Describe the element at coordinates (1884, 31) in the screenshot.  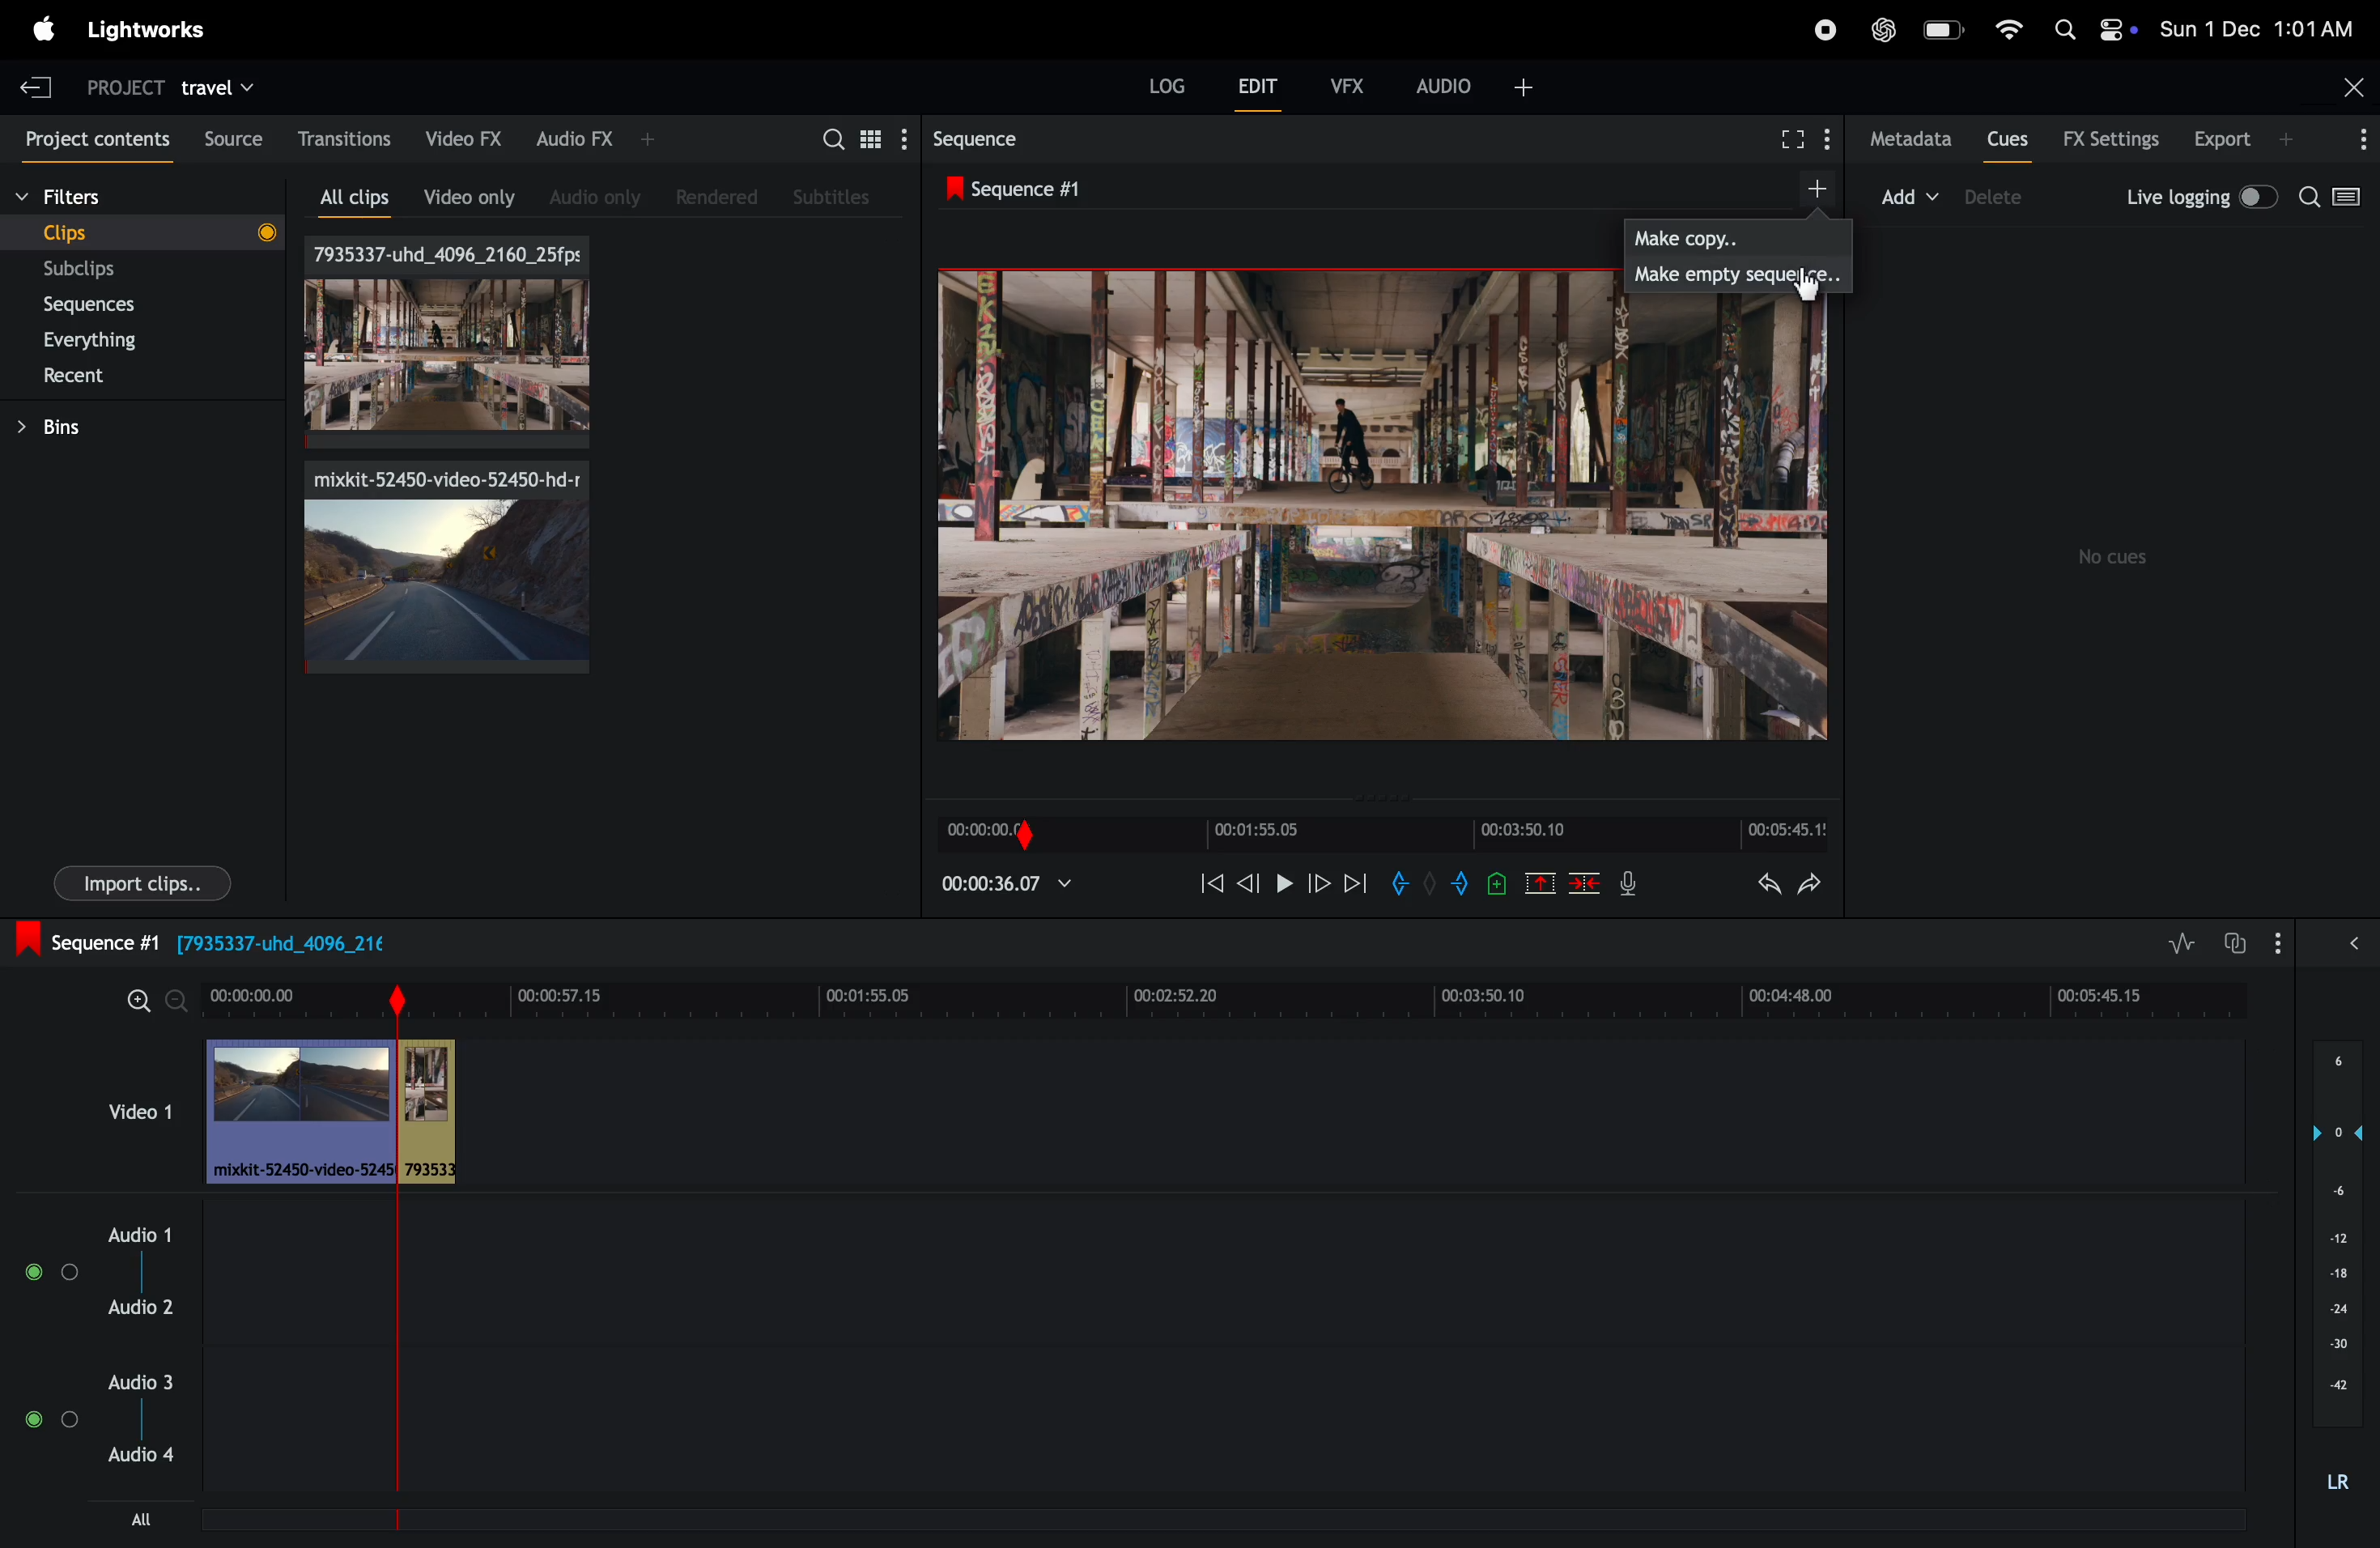
I see `chatgpt` at that location.